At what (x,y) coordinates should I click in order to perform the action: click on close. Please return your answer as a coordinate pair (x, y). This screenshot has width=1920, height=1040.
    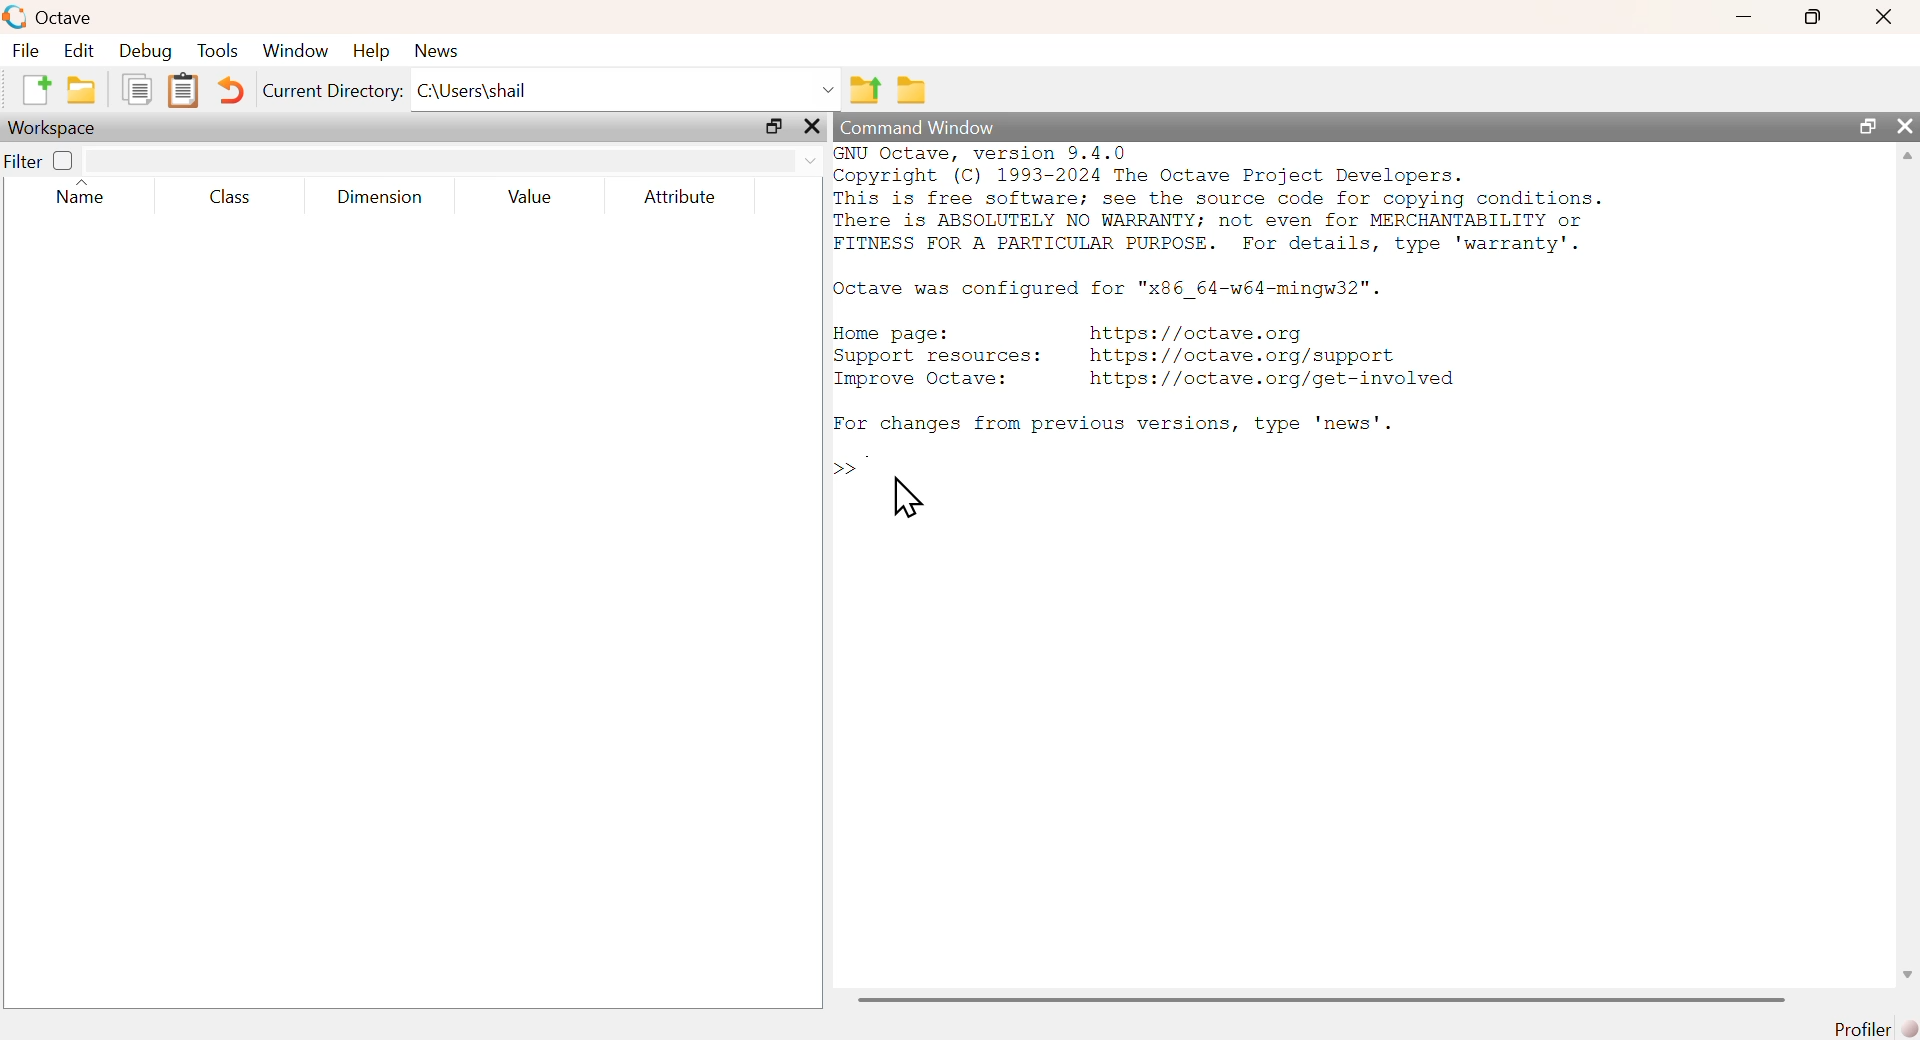
    Looking at the image, I should click on (812, 125).